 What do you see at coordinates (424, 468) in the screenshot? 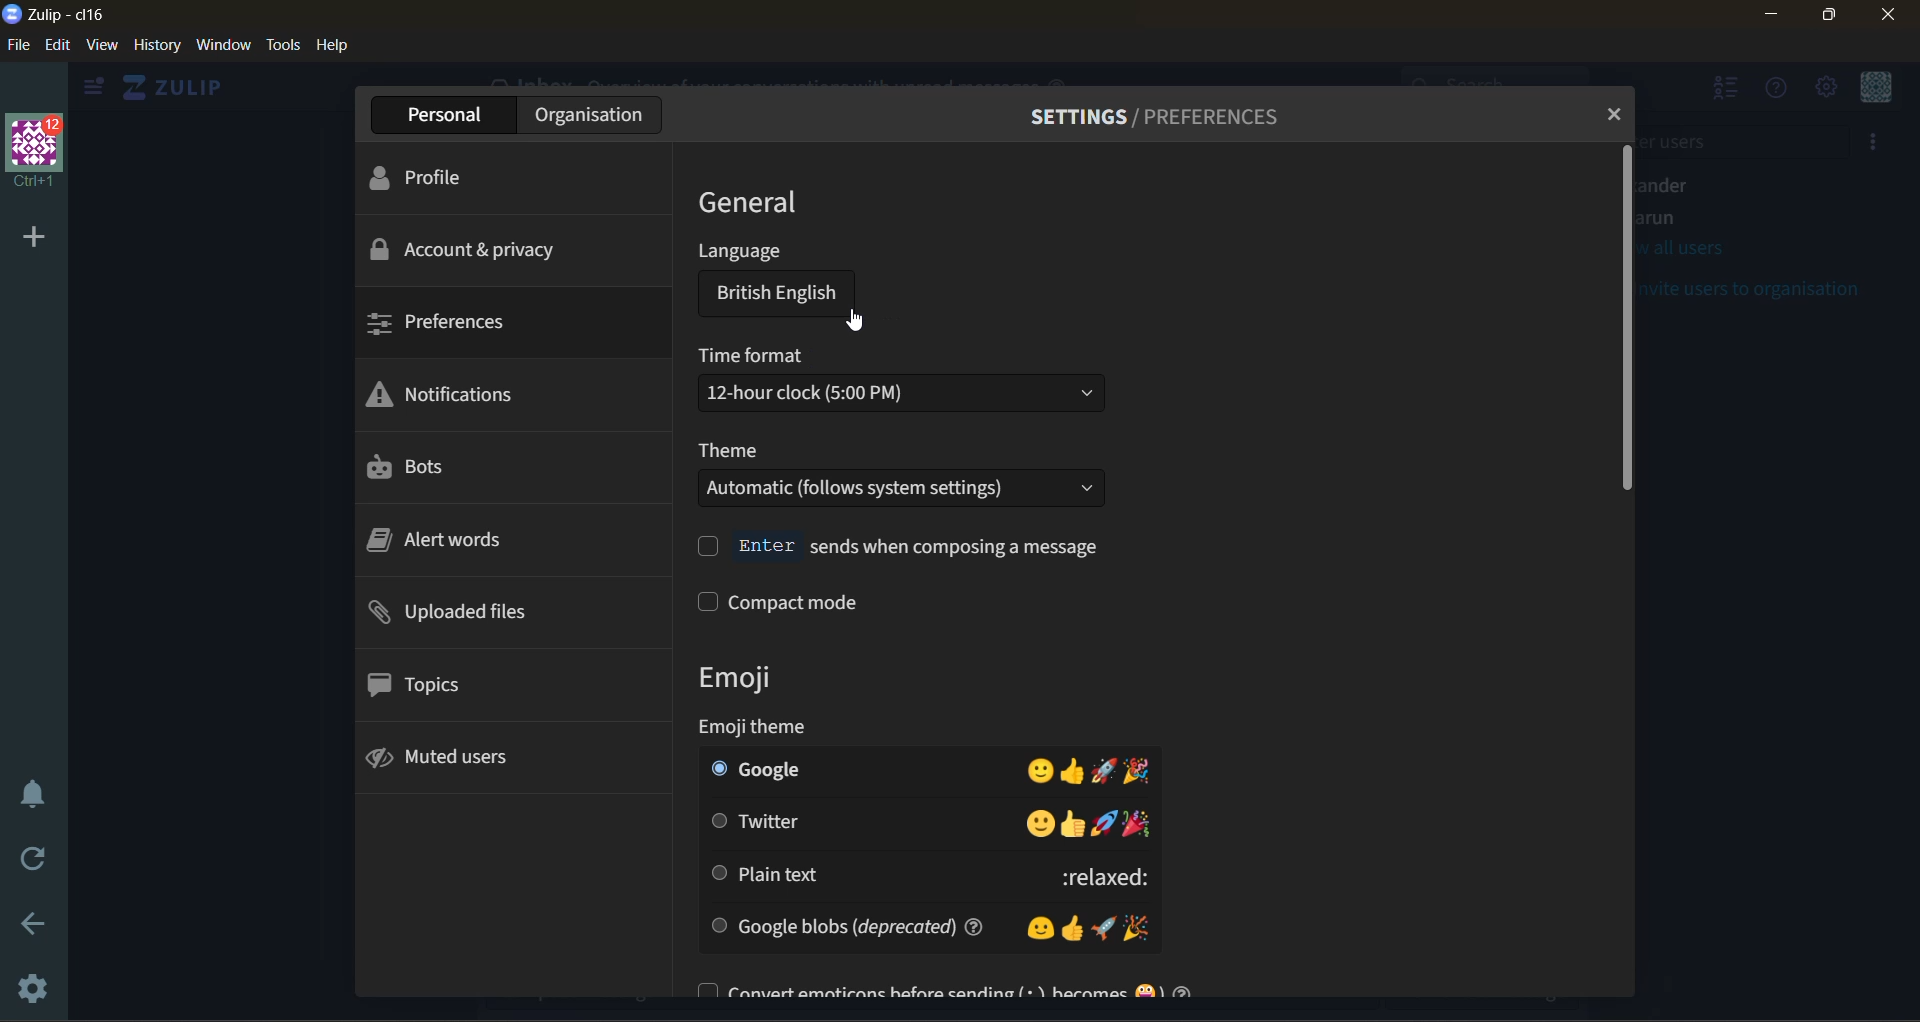
I see `bots` at bounding box center [424, 468].